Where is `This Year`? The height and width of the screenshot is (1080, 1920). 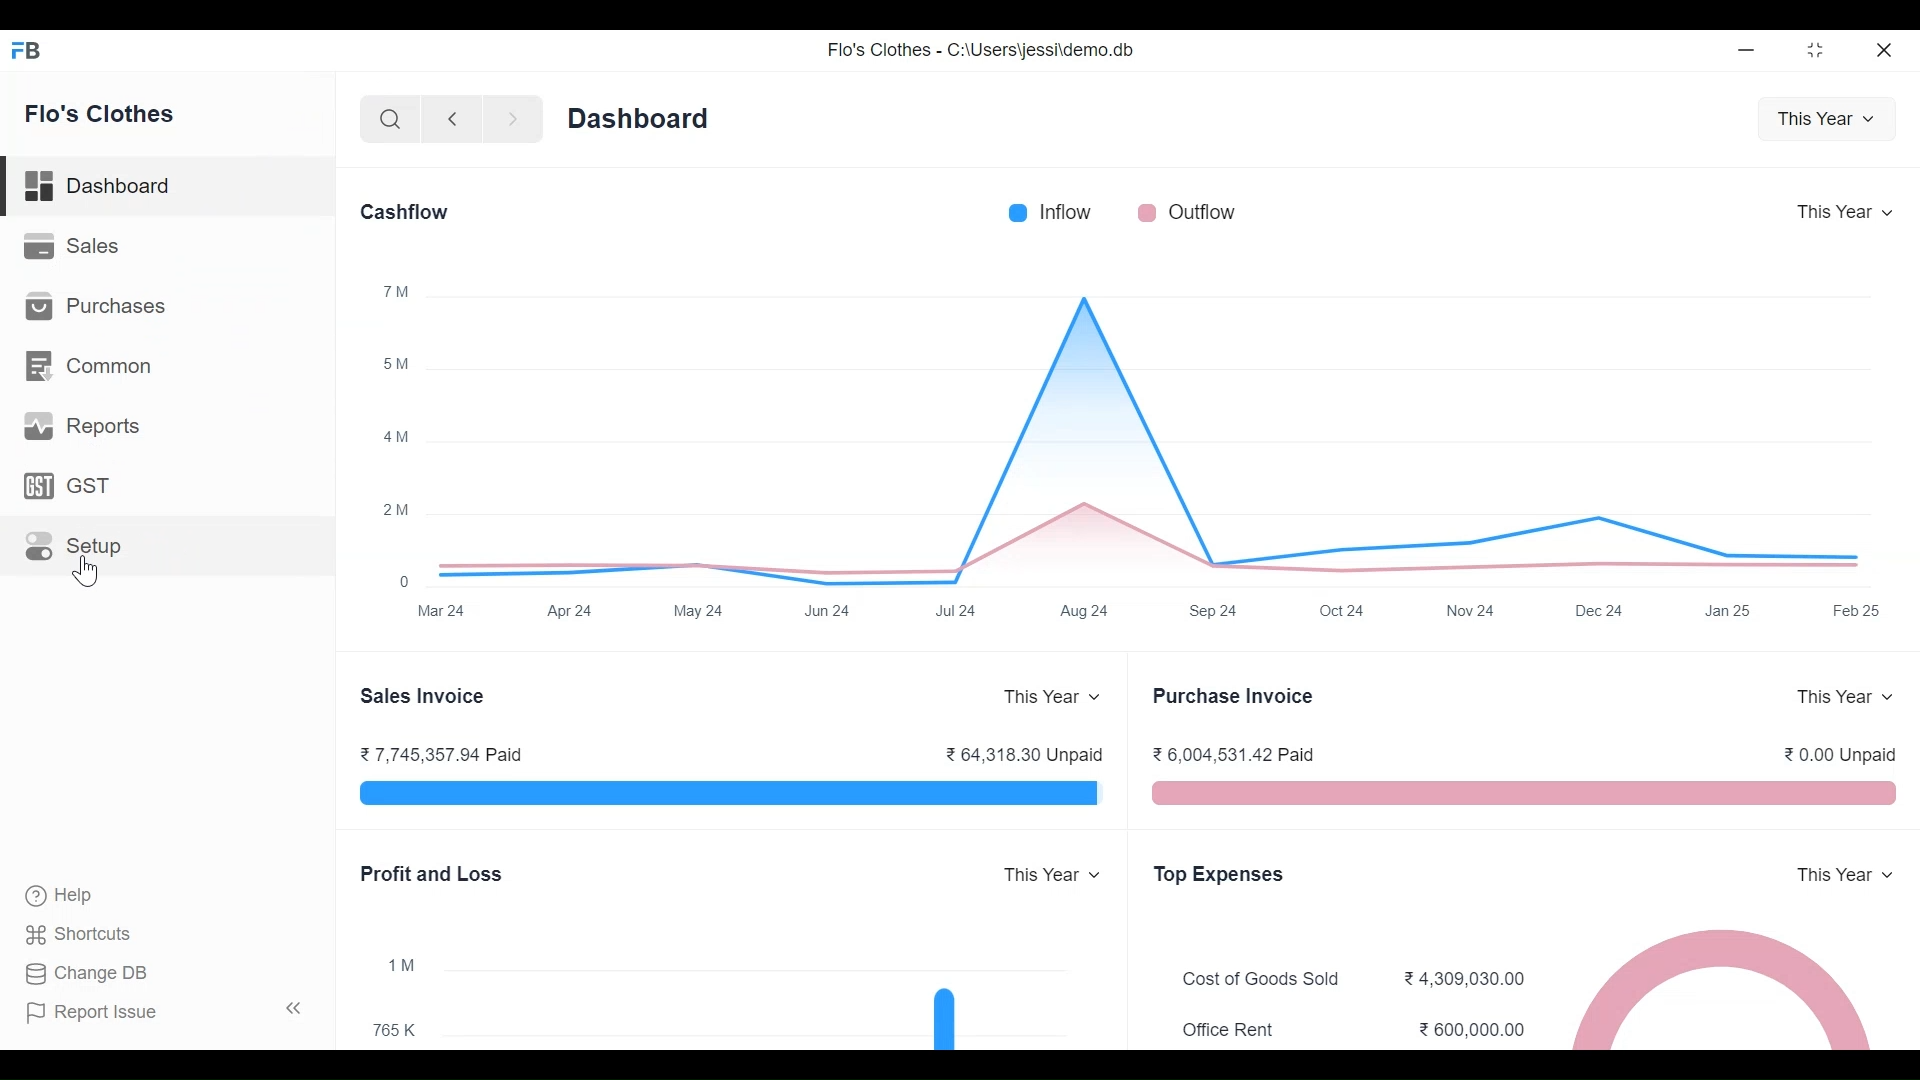 This Year is located at coordinates (1825, 120).